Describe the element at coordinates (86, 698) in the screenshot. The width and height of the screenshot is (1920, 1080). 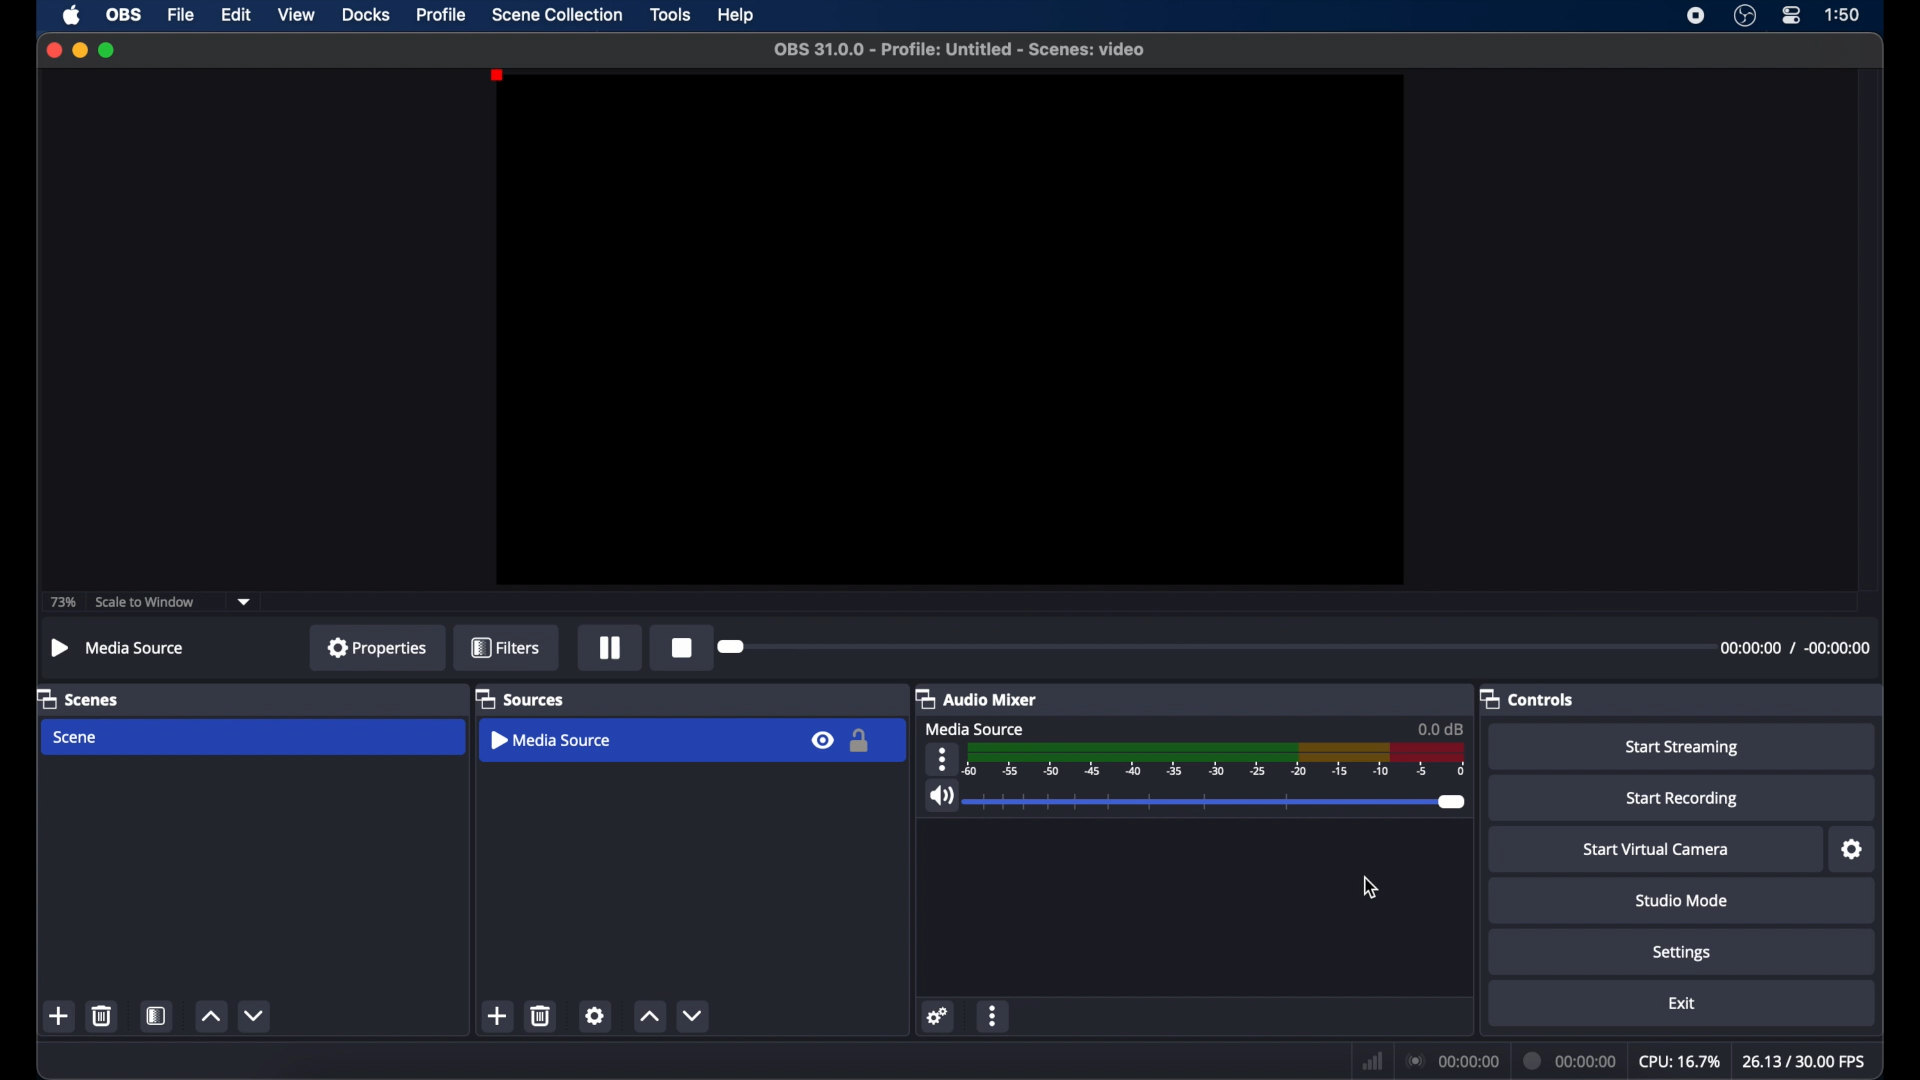
I see `Scenes` at that location.